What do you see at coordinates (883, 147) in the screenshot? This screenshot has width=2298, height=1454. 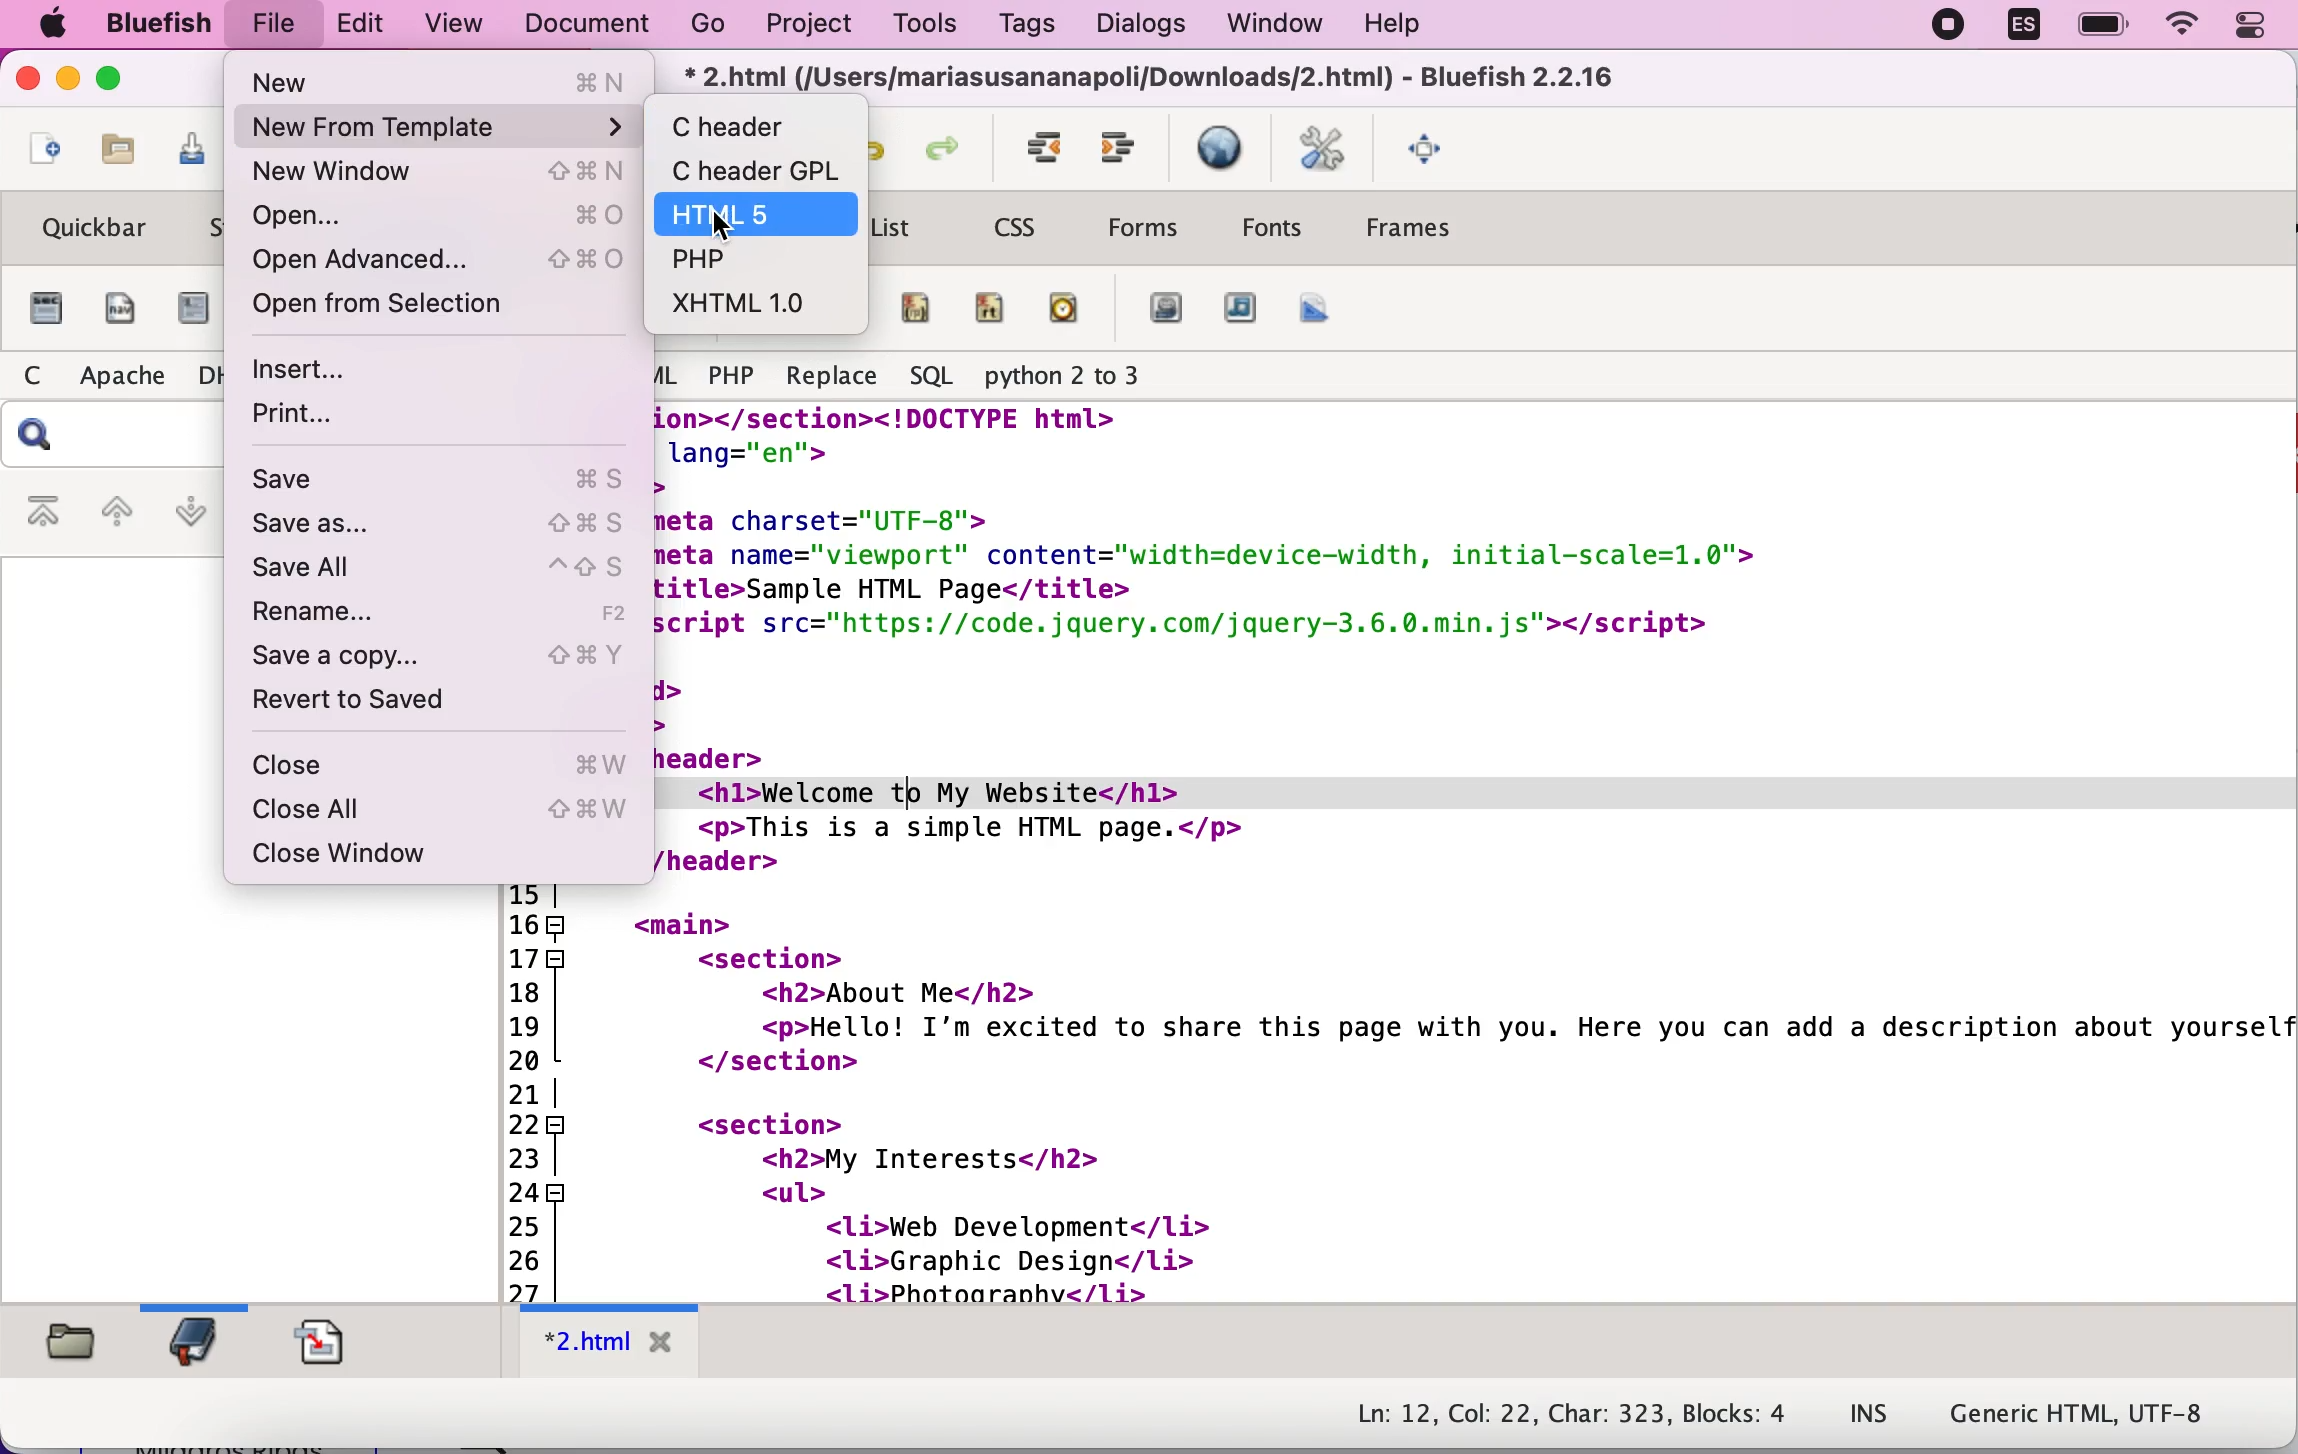 I see `undo` at bounding box center [883, 147].